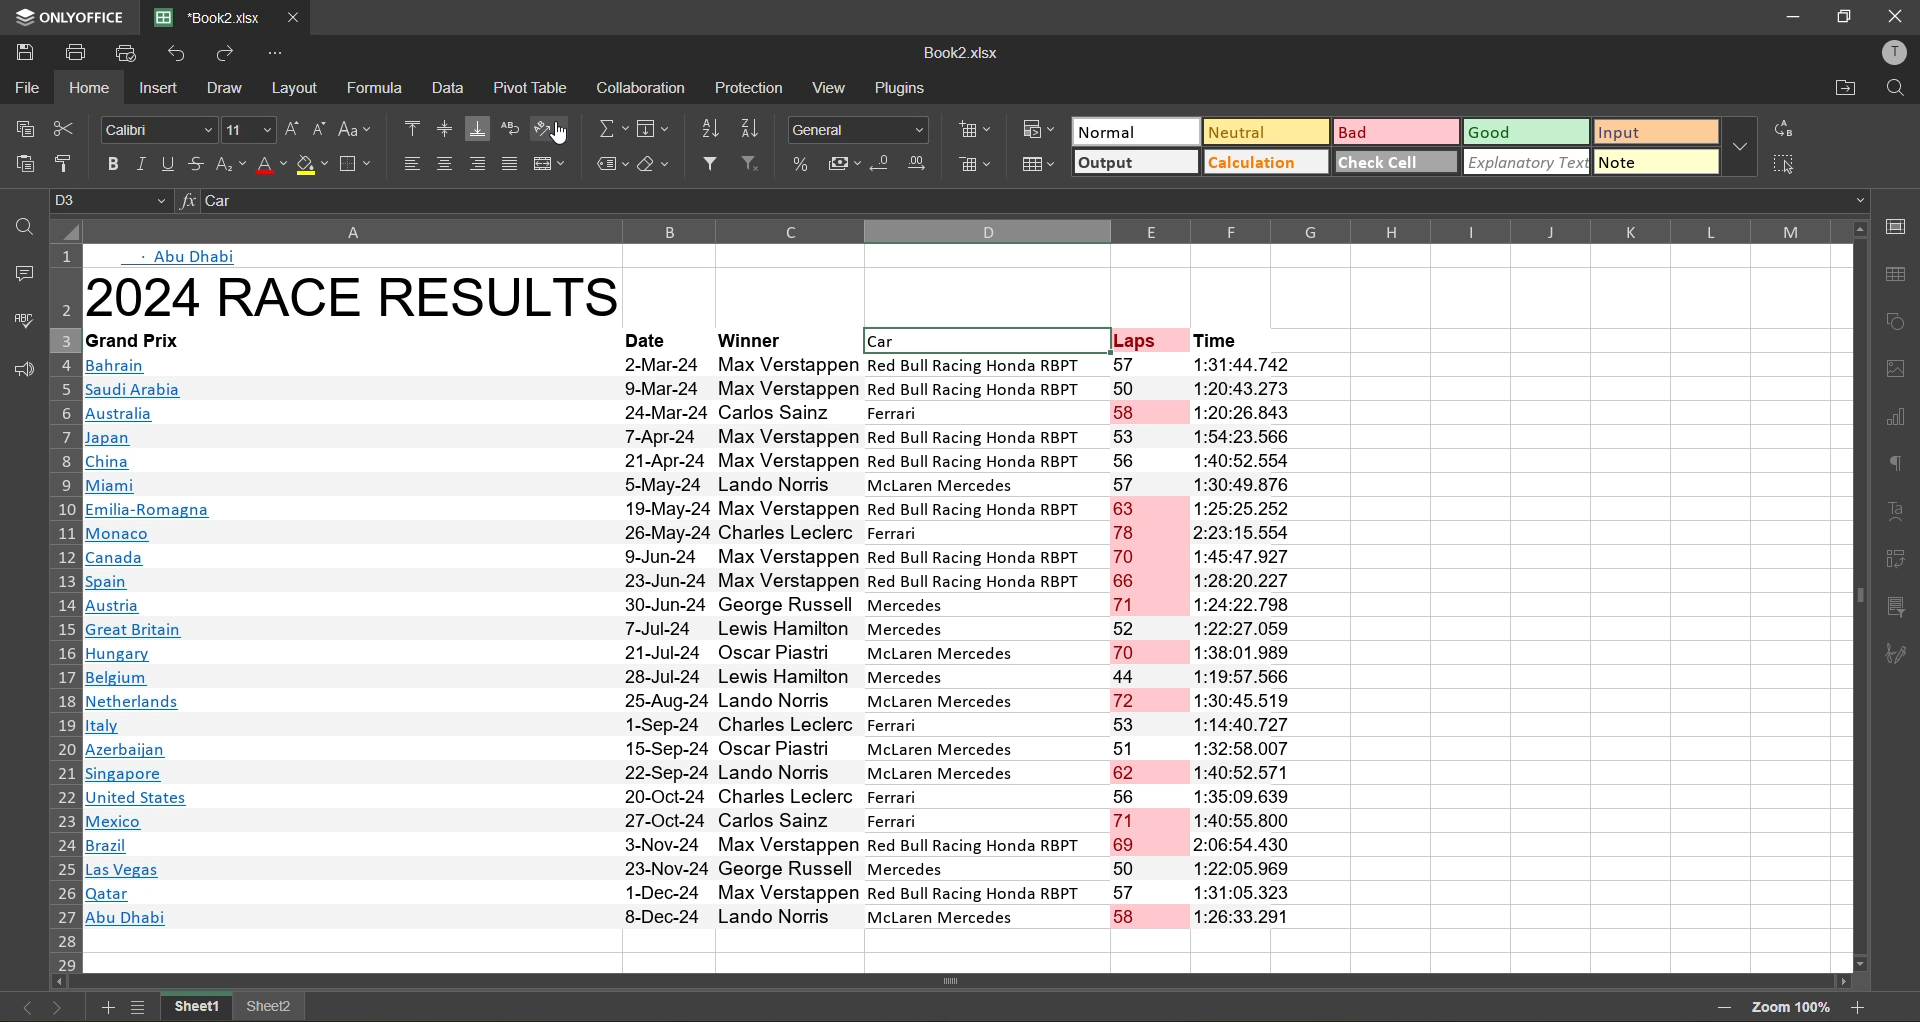  Describe the element at coordinates (710, 164) in the screenshot. I see `filter` at that location.